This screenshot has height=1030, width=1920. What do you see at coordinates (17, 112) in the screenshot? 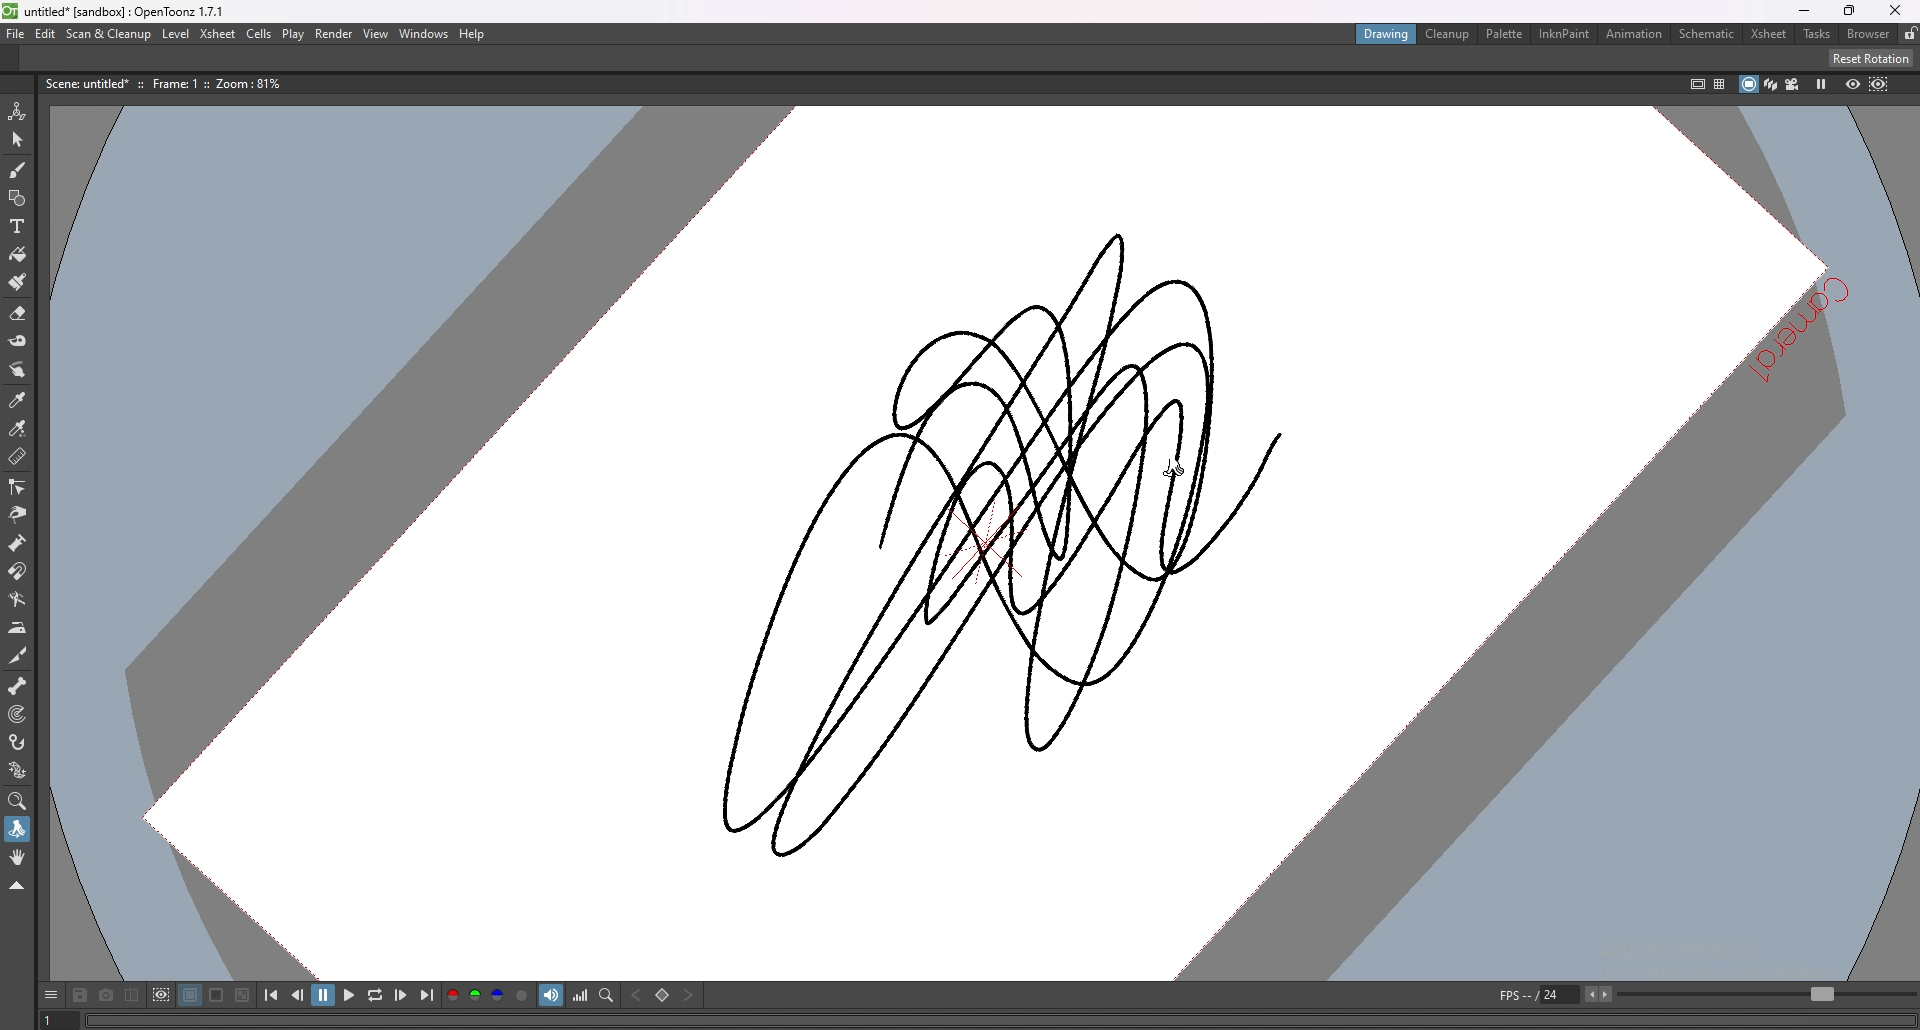
I see `animate tool` at bounding box center [17, 112].